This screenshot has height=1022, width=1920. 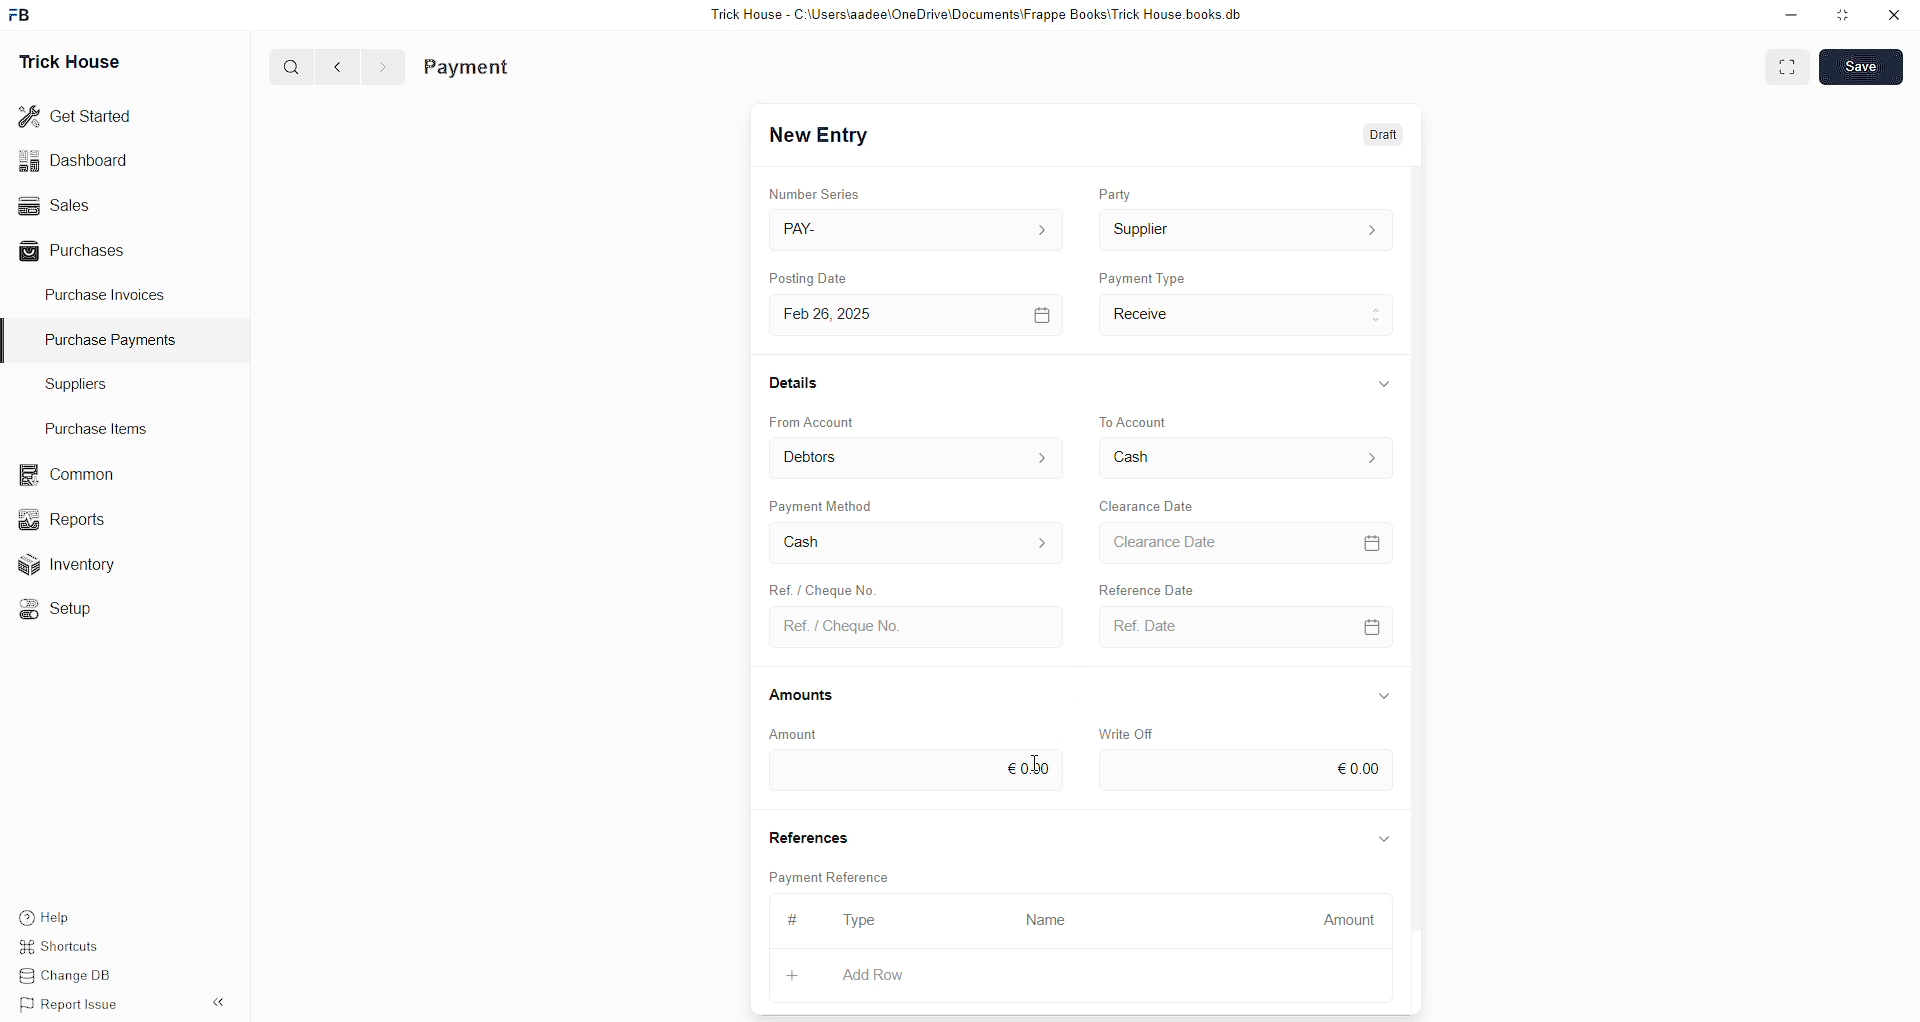 I want to click on To Account, so click(x=1140, y=414).